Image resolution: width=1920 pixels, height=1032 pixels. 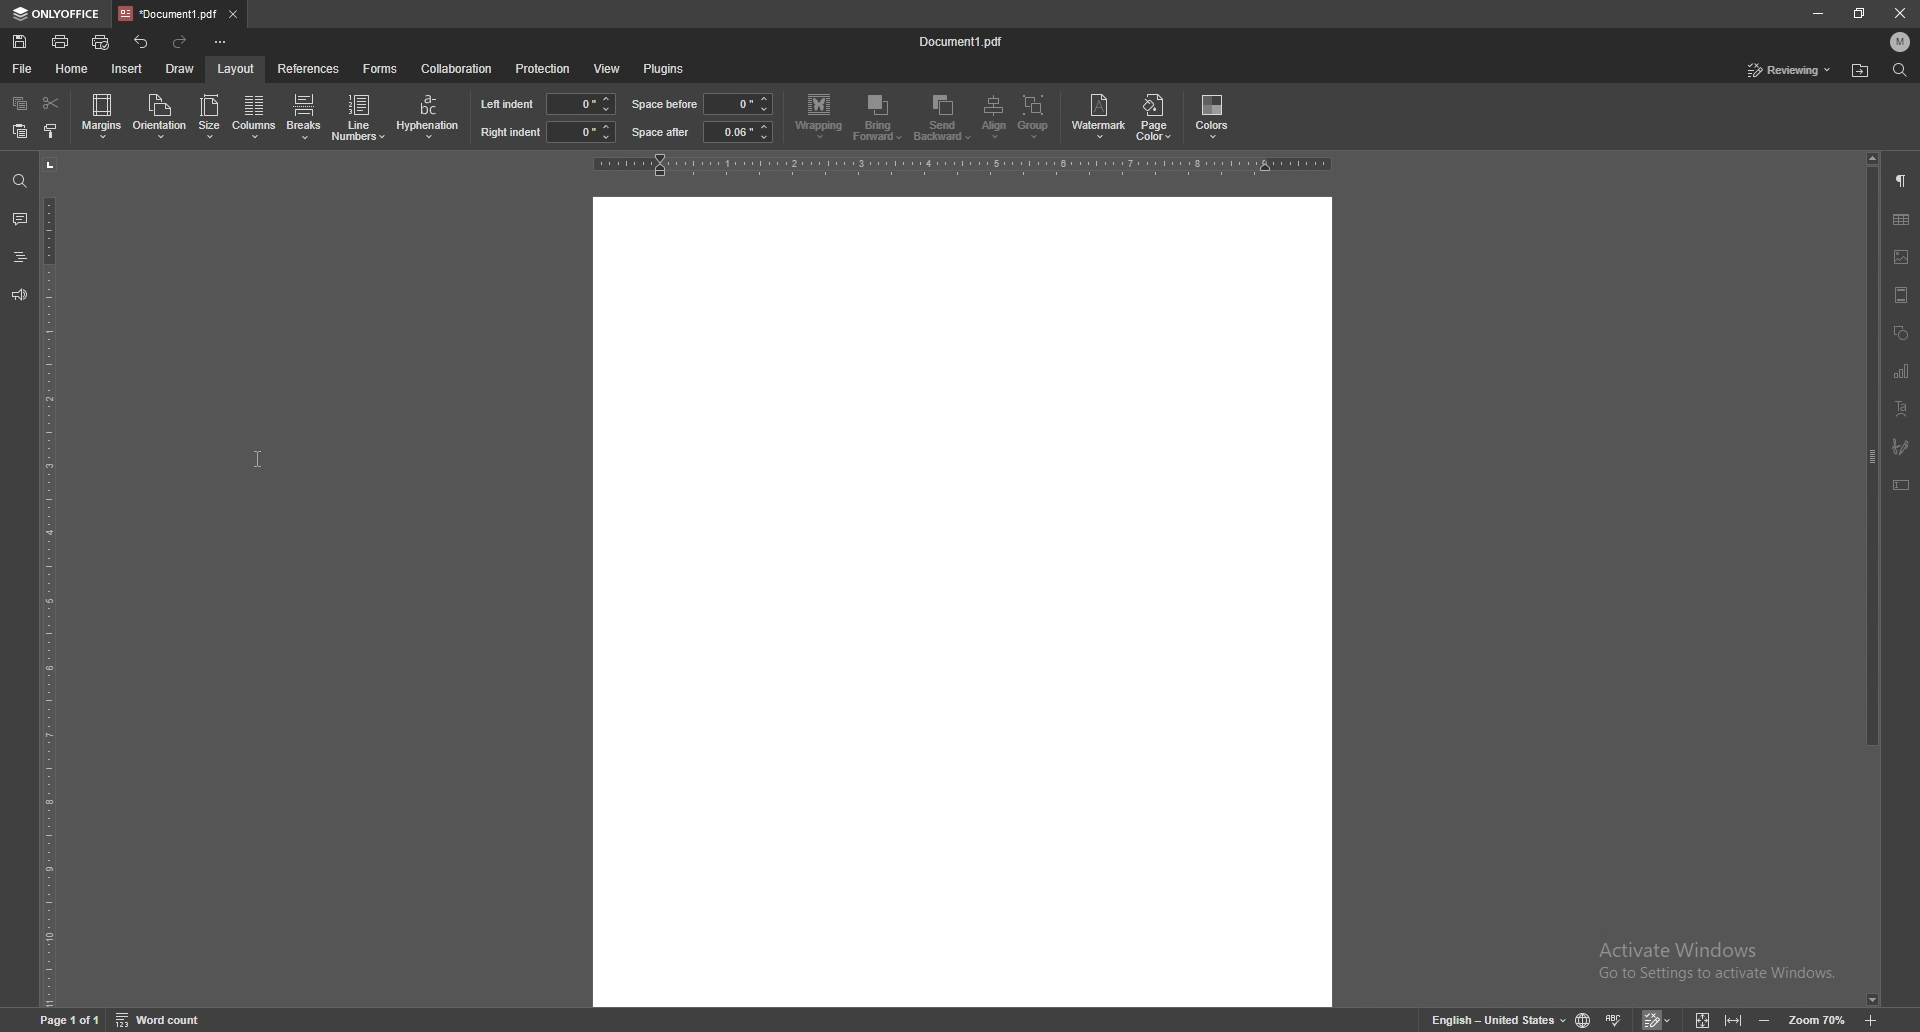 What do you see at coordinates (1874, 1018) in the screenshot?
I see `zoom in` at bounding box center [1874, 1018].